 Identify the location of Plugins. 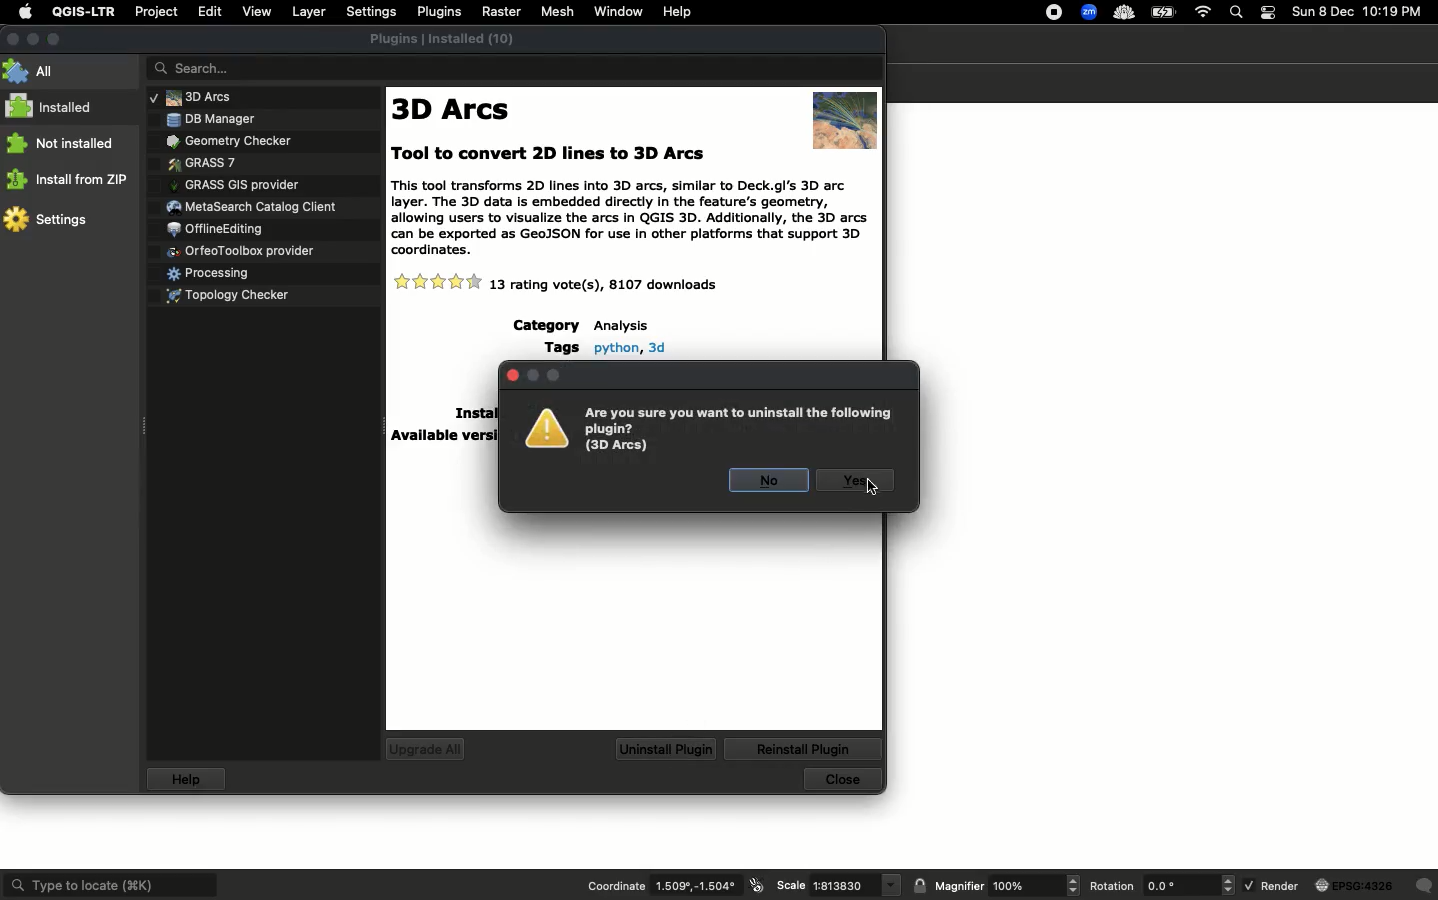
(241, 250).